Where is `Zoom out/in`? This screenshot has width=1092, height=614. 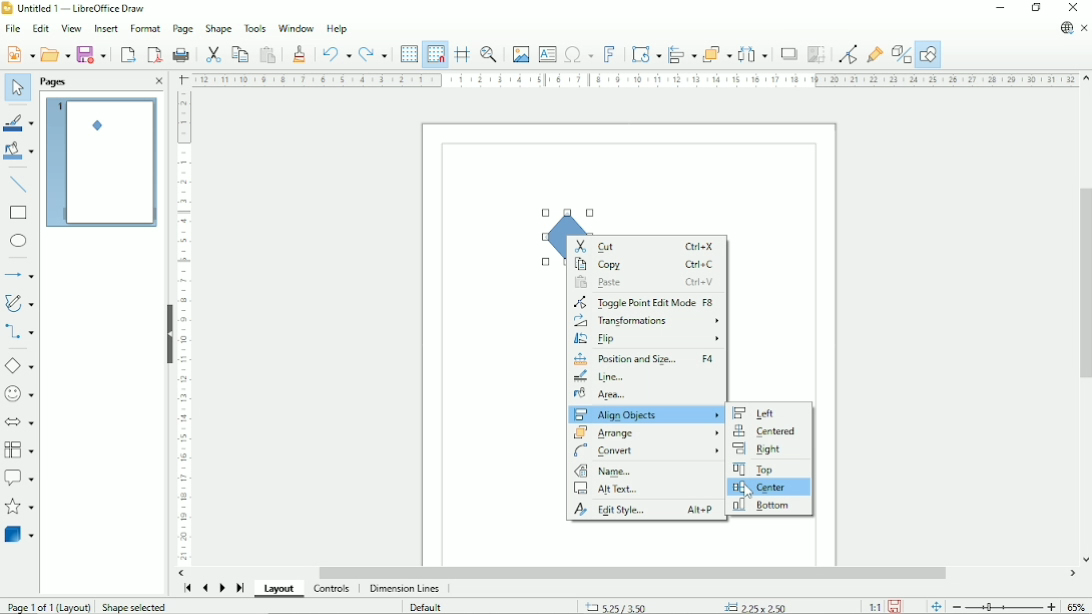 Zoom out/in is located at coordinates (1003, 606).